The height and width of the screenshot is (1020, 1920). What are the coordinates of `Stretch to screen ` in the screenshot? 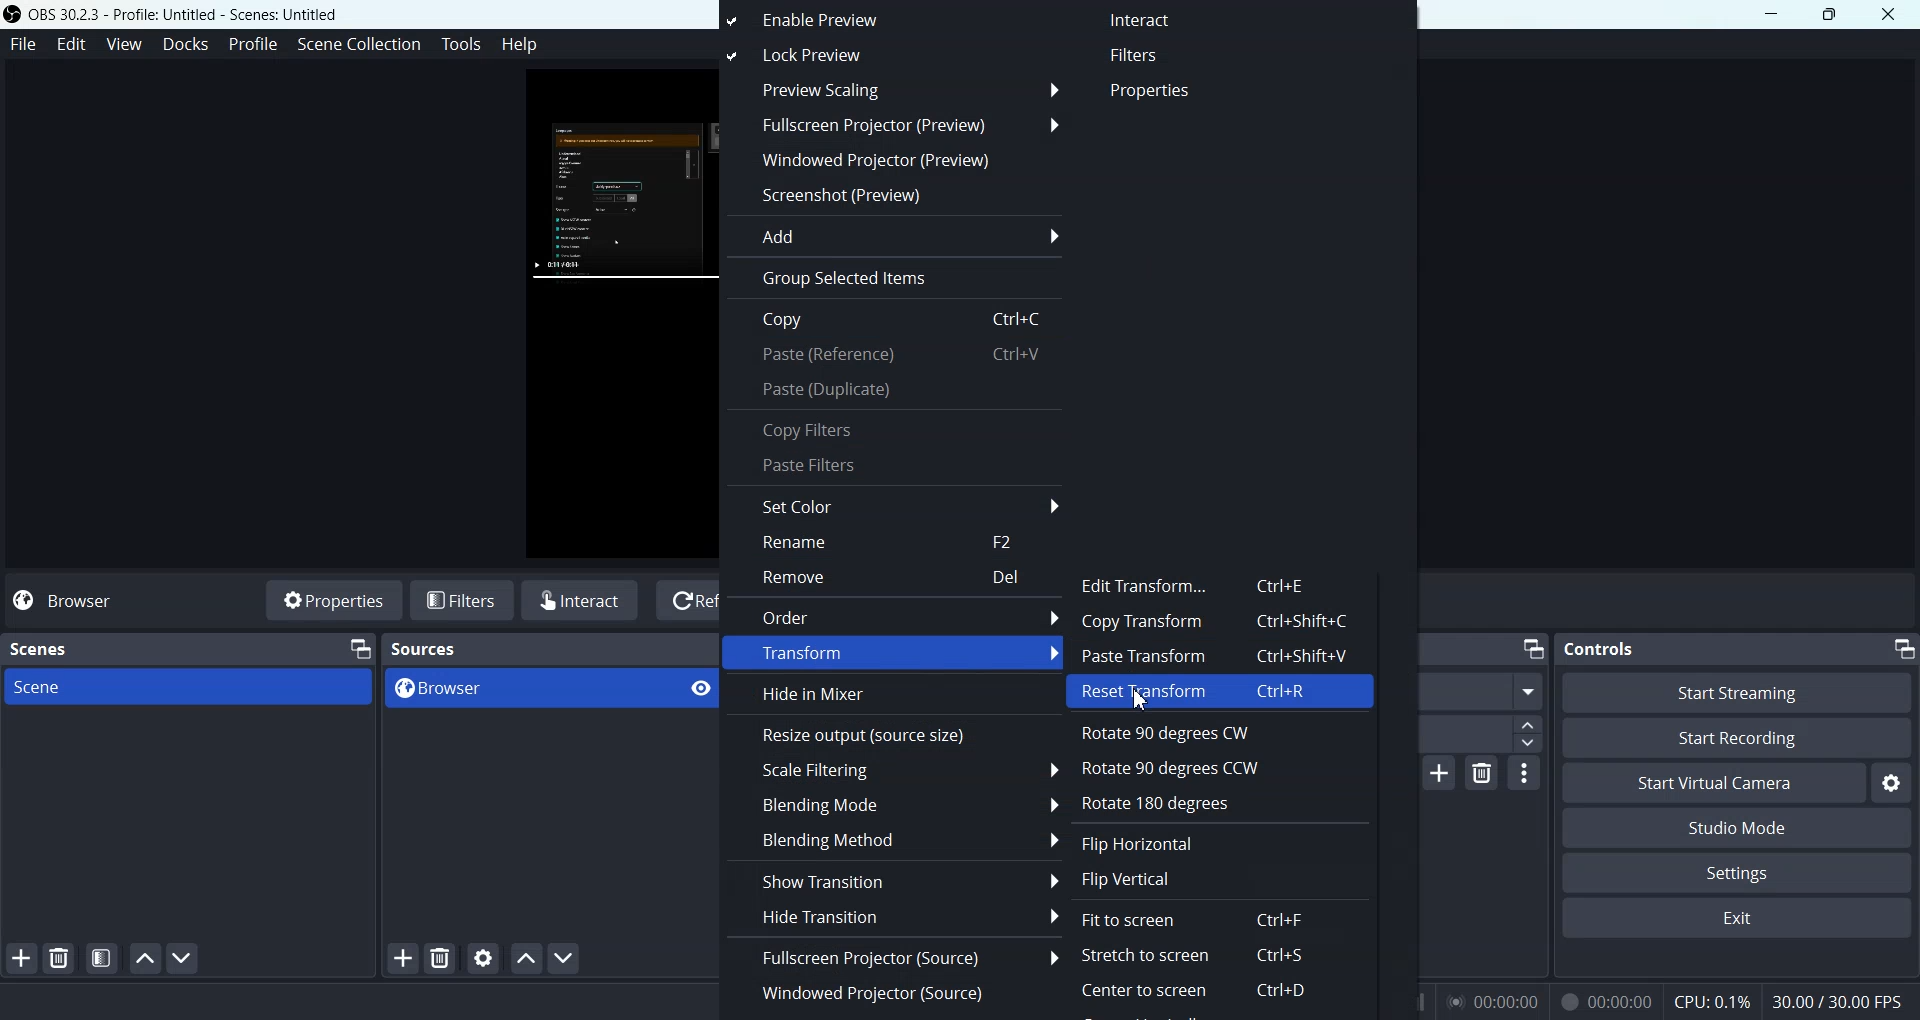 It's located at (1192, 955).